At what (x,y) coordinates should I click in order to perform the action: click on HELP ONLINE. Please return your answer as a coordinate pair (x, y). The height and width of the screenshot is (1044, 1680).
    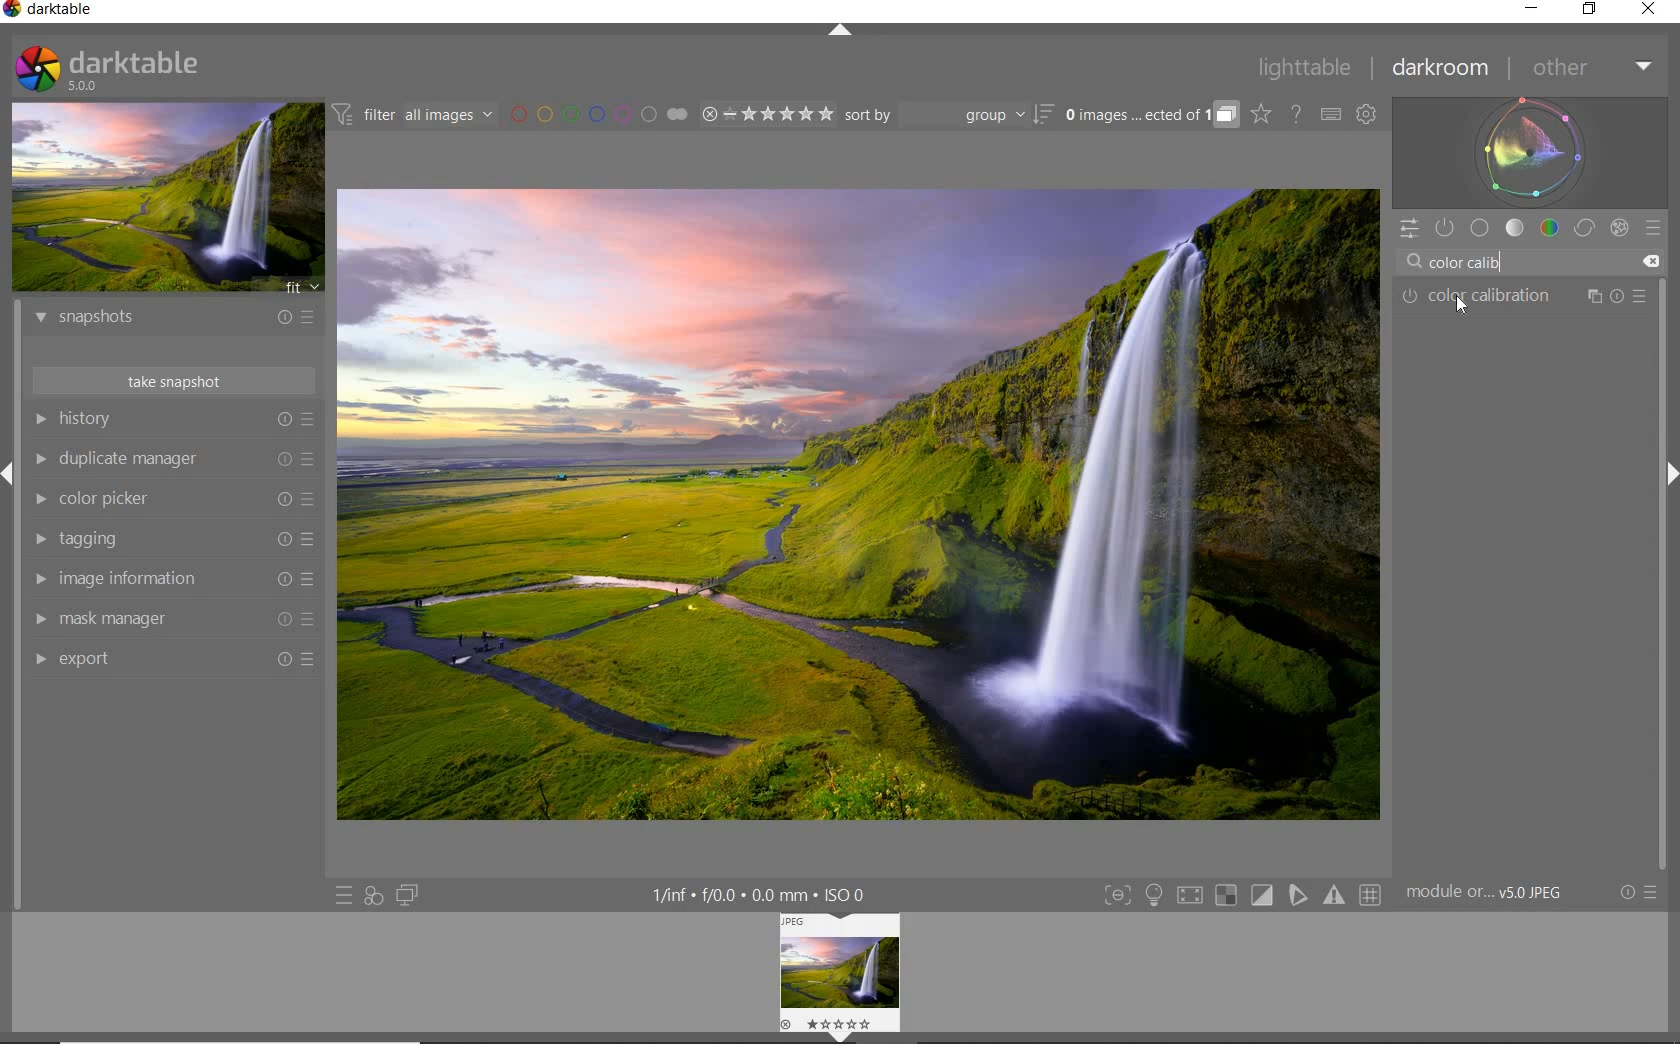
    Looking at the image, I should click on (1296, 114).